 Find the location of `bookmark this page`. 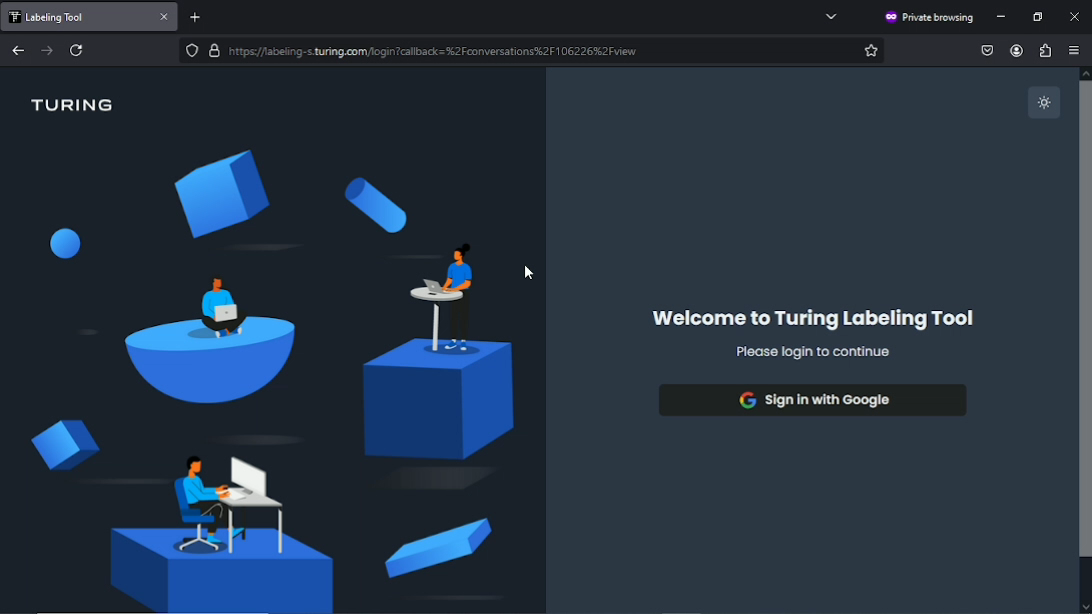

bookmark this page is located at coordinates (871, 50).